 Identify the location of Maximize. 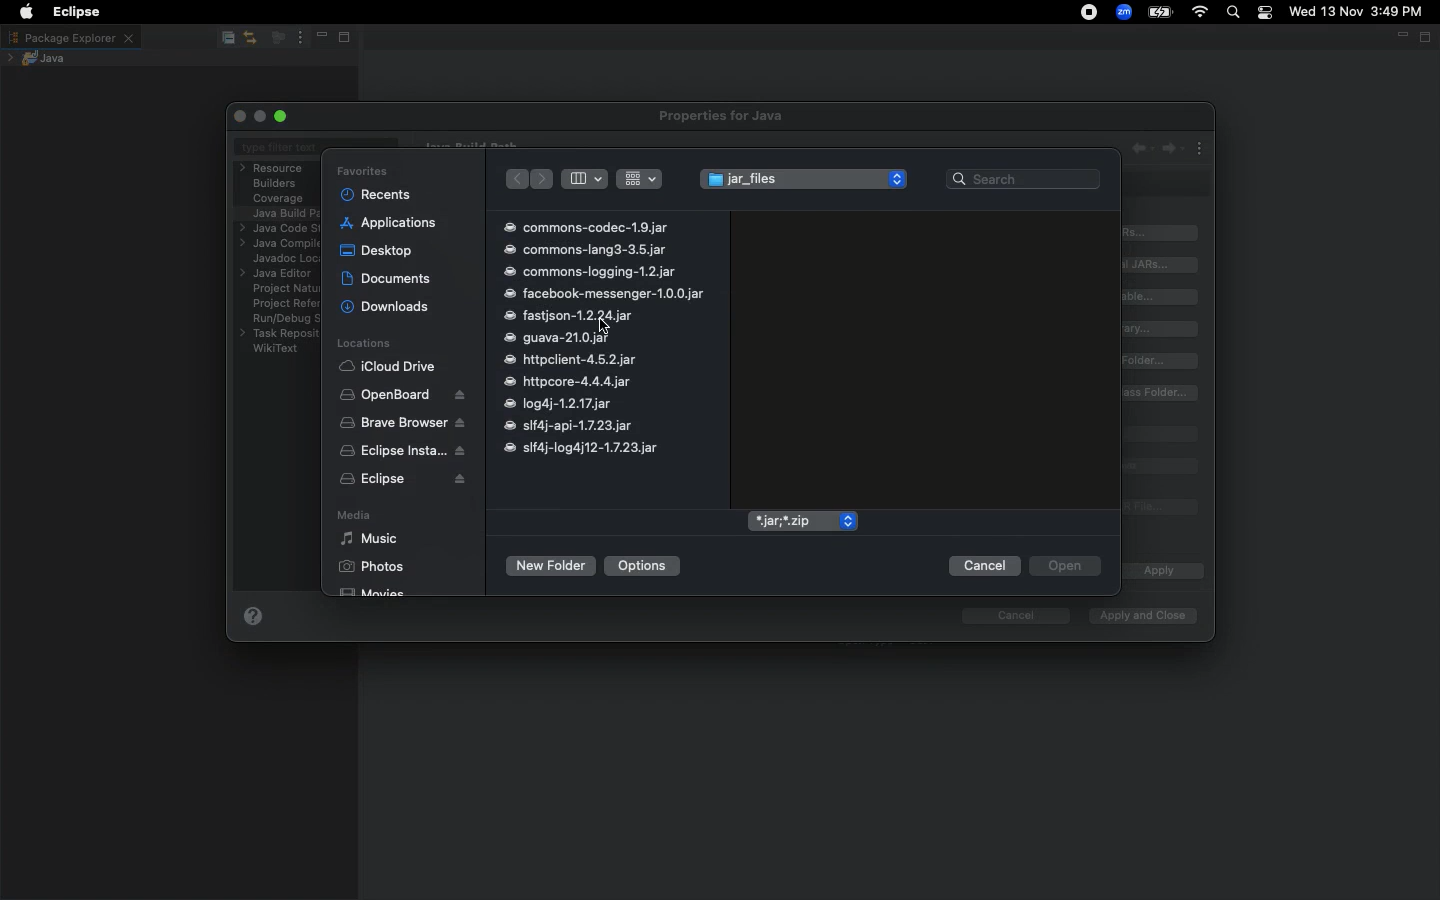
(350, 39).